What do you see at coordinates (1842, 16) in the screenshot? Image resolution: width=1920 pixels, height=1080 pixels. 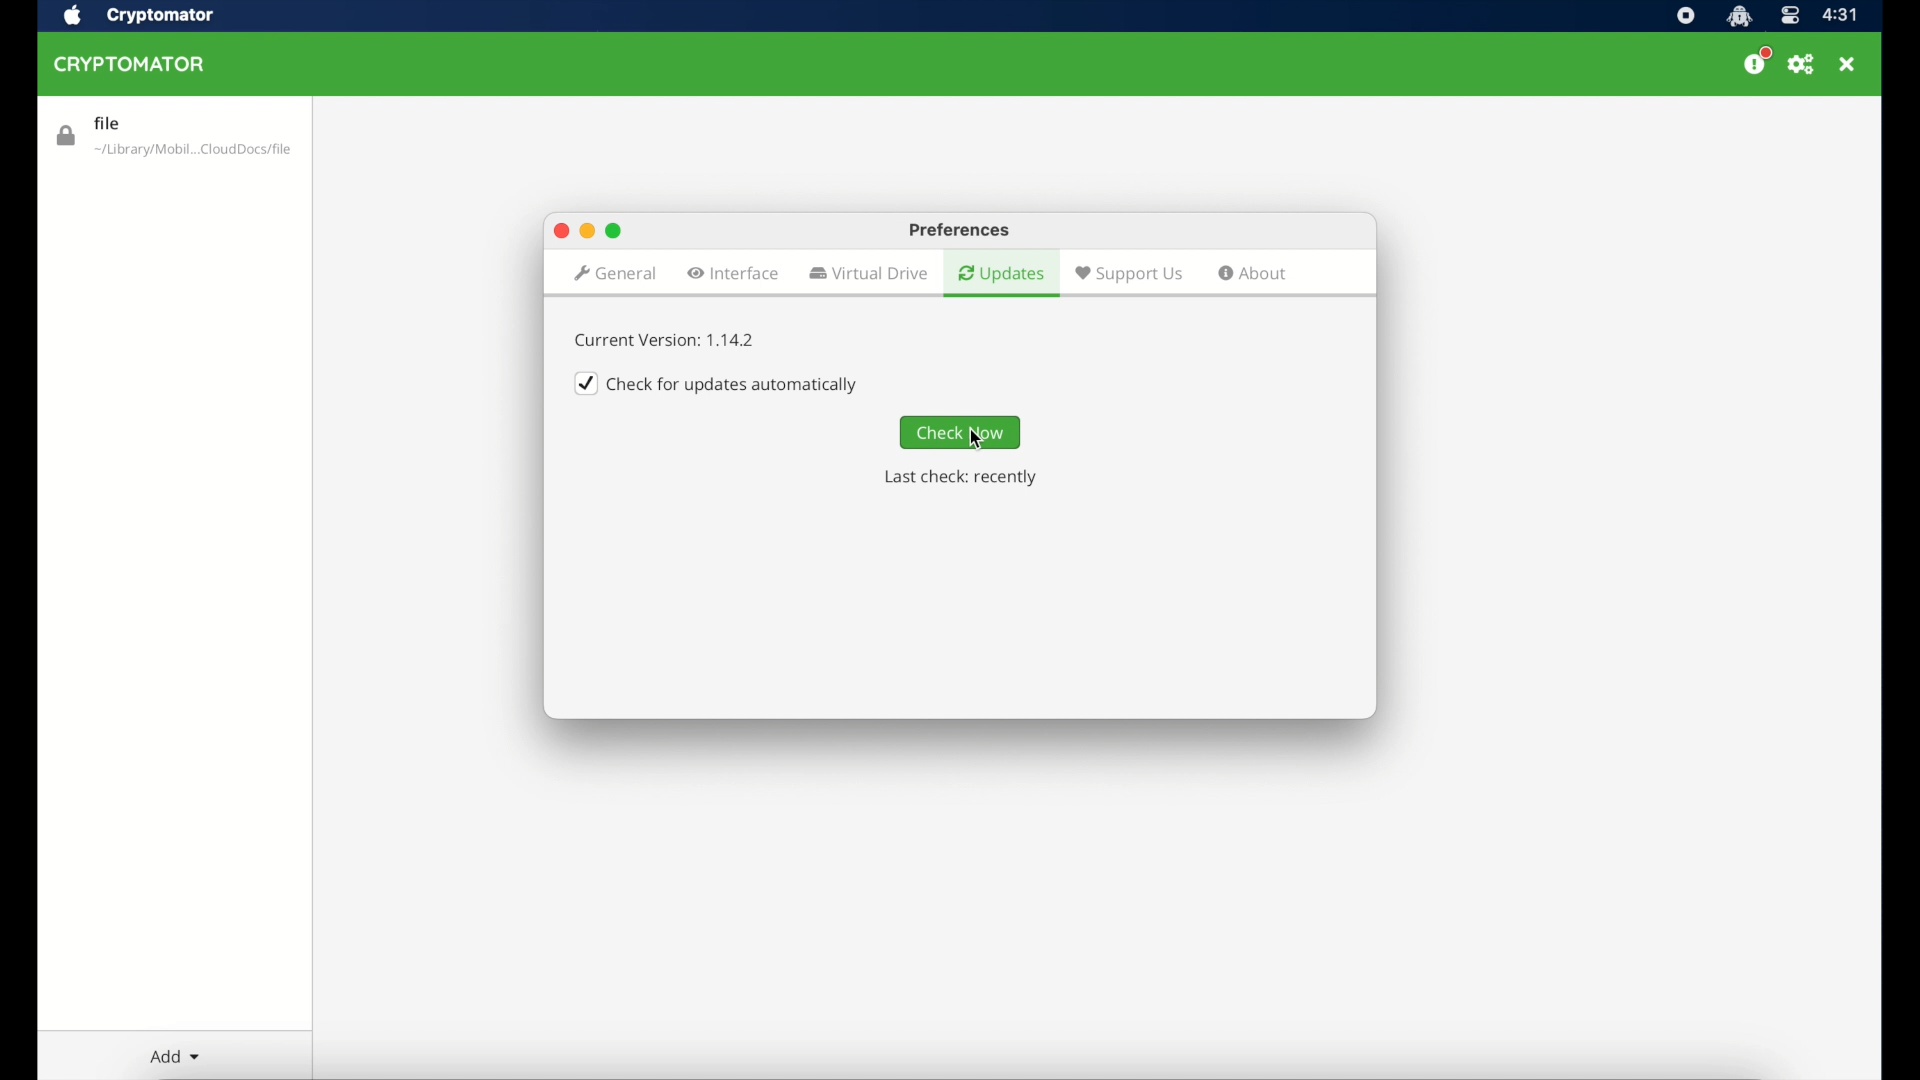 I see `time` at bounding box center [1842, 16].